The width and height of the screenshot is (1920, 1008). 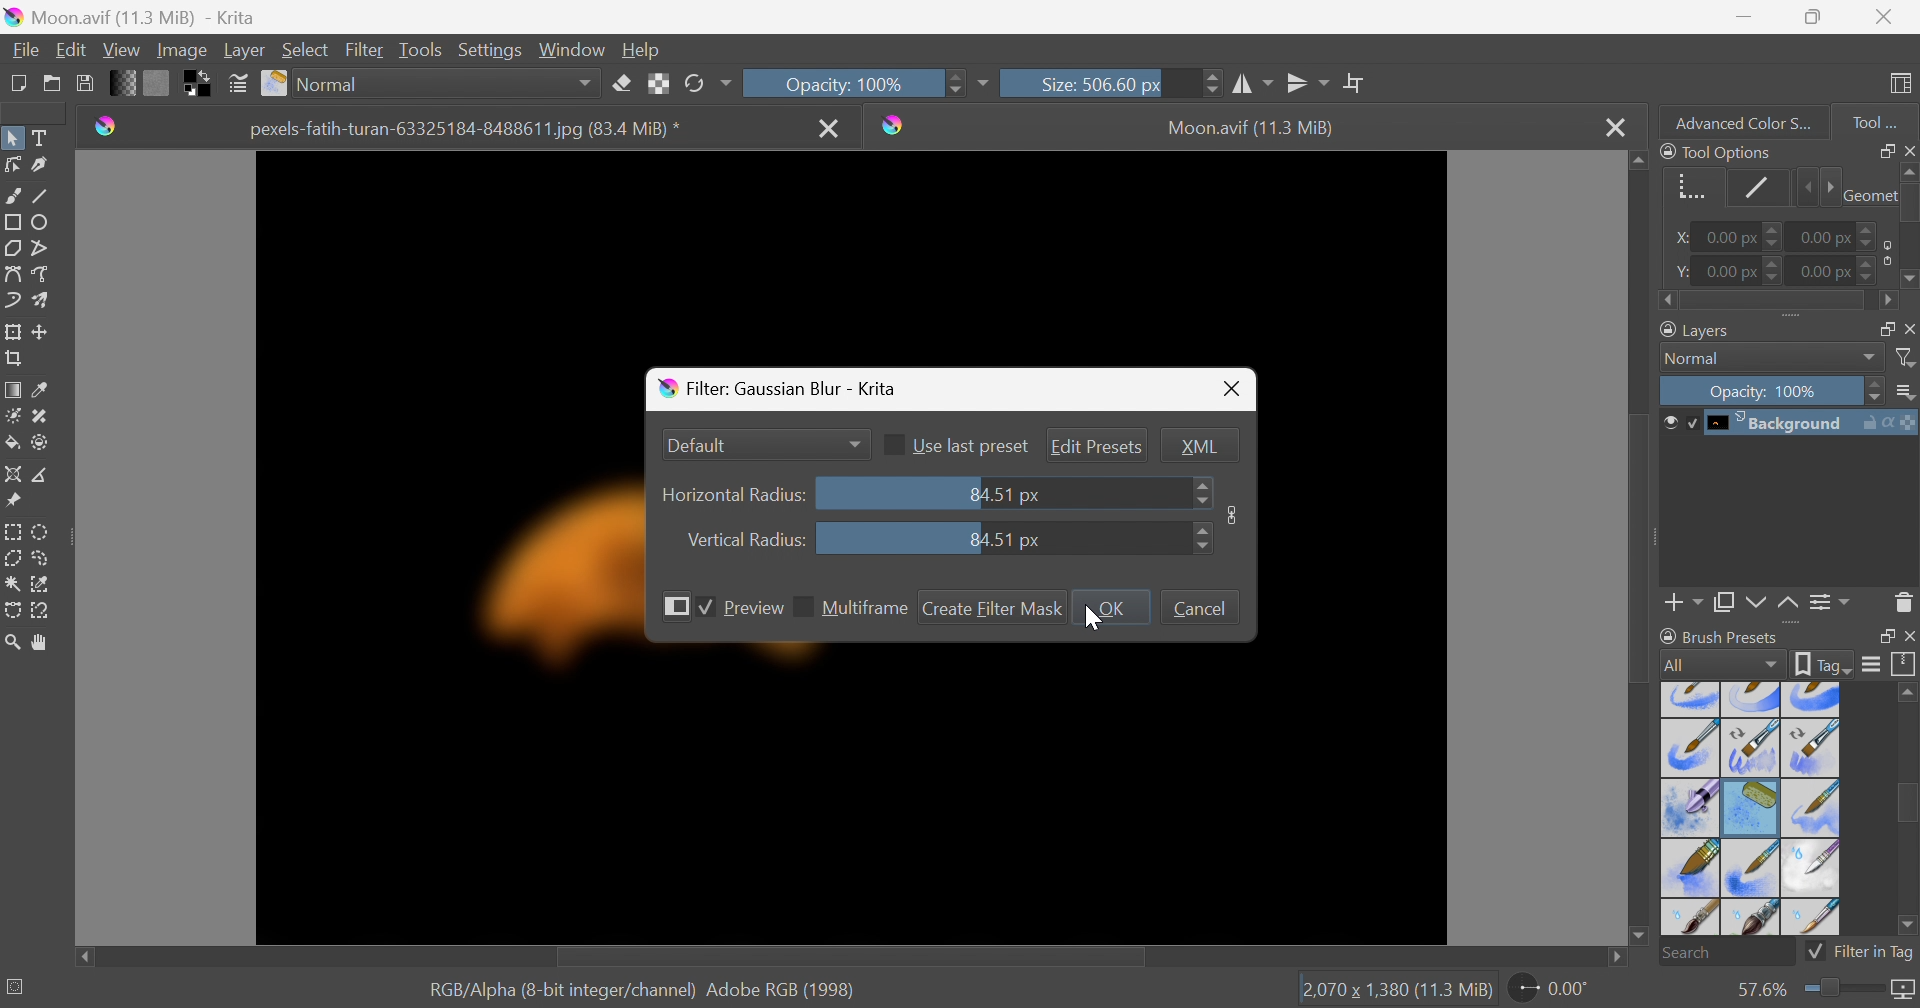 I want to click on 0.00 px, so click(x=1842, y=271).